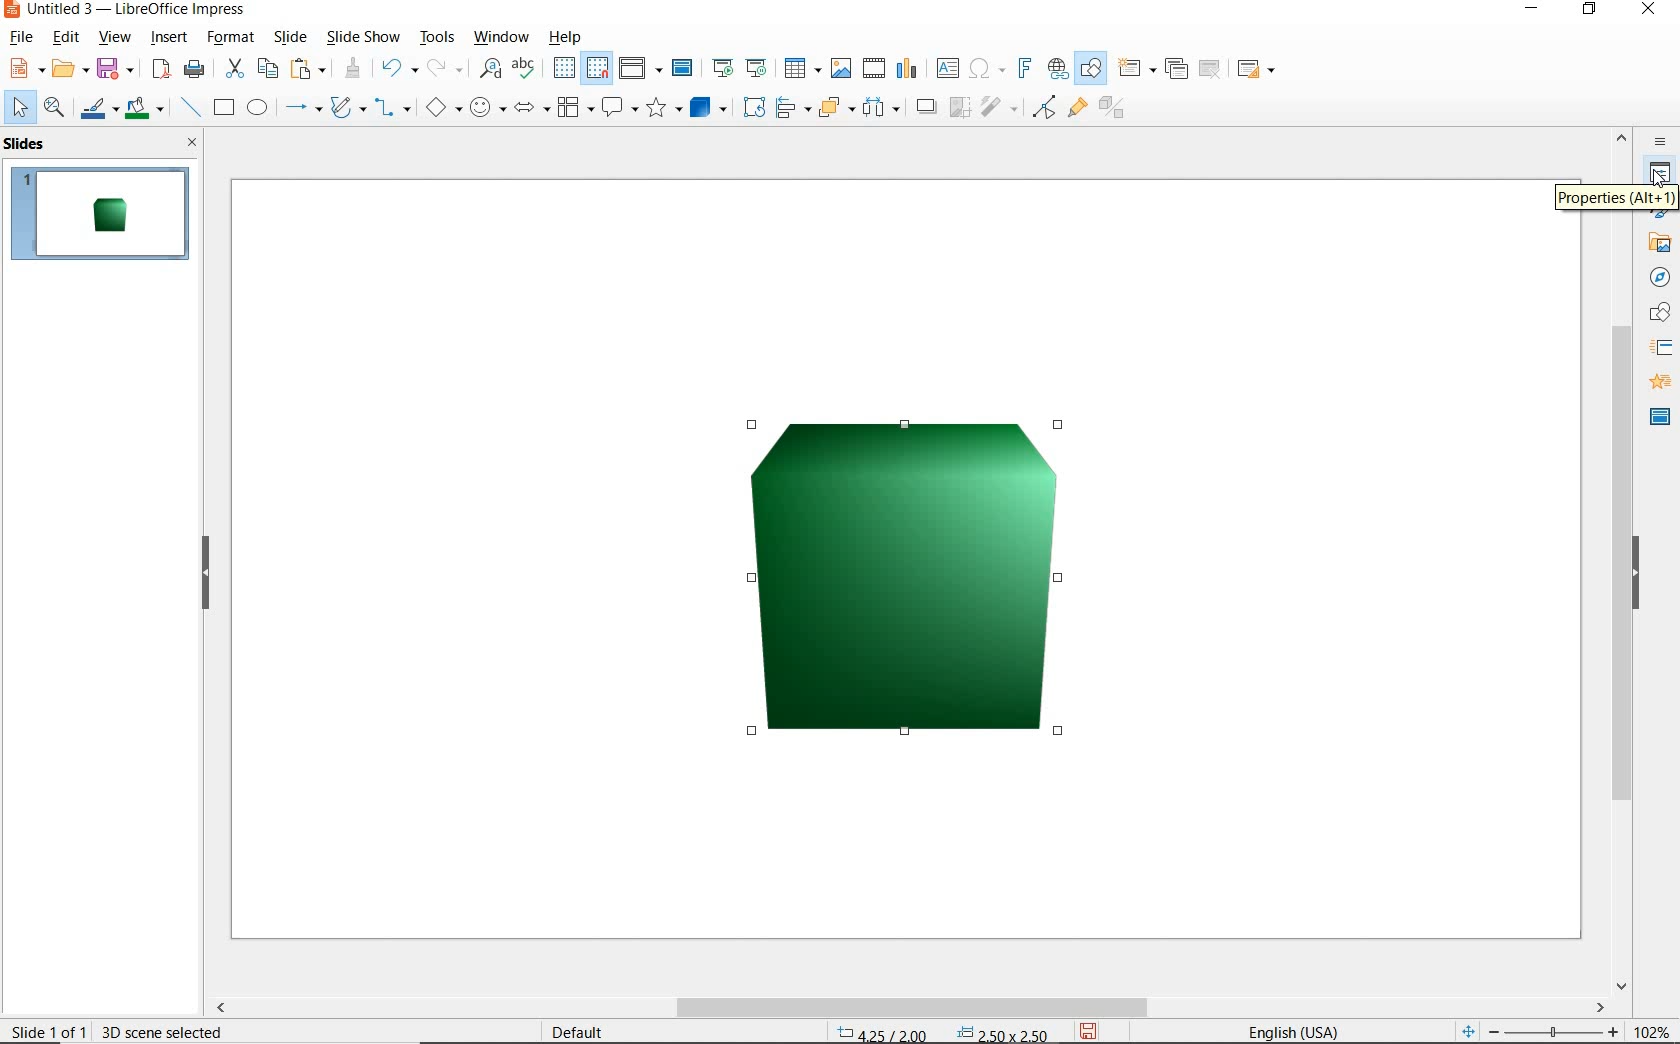  I want to click on new slide, so click(1135, 68).